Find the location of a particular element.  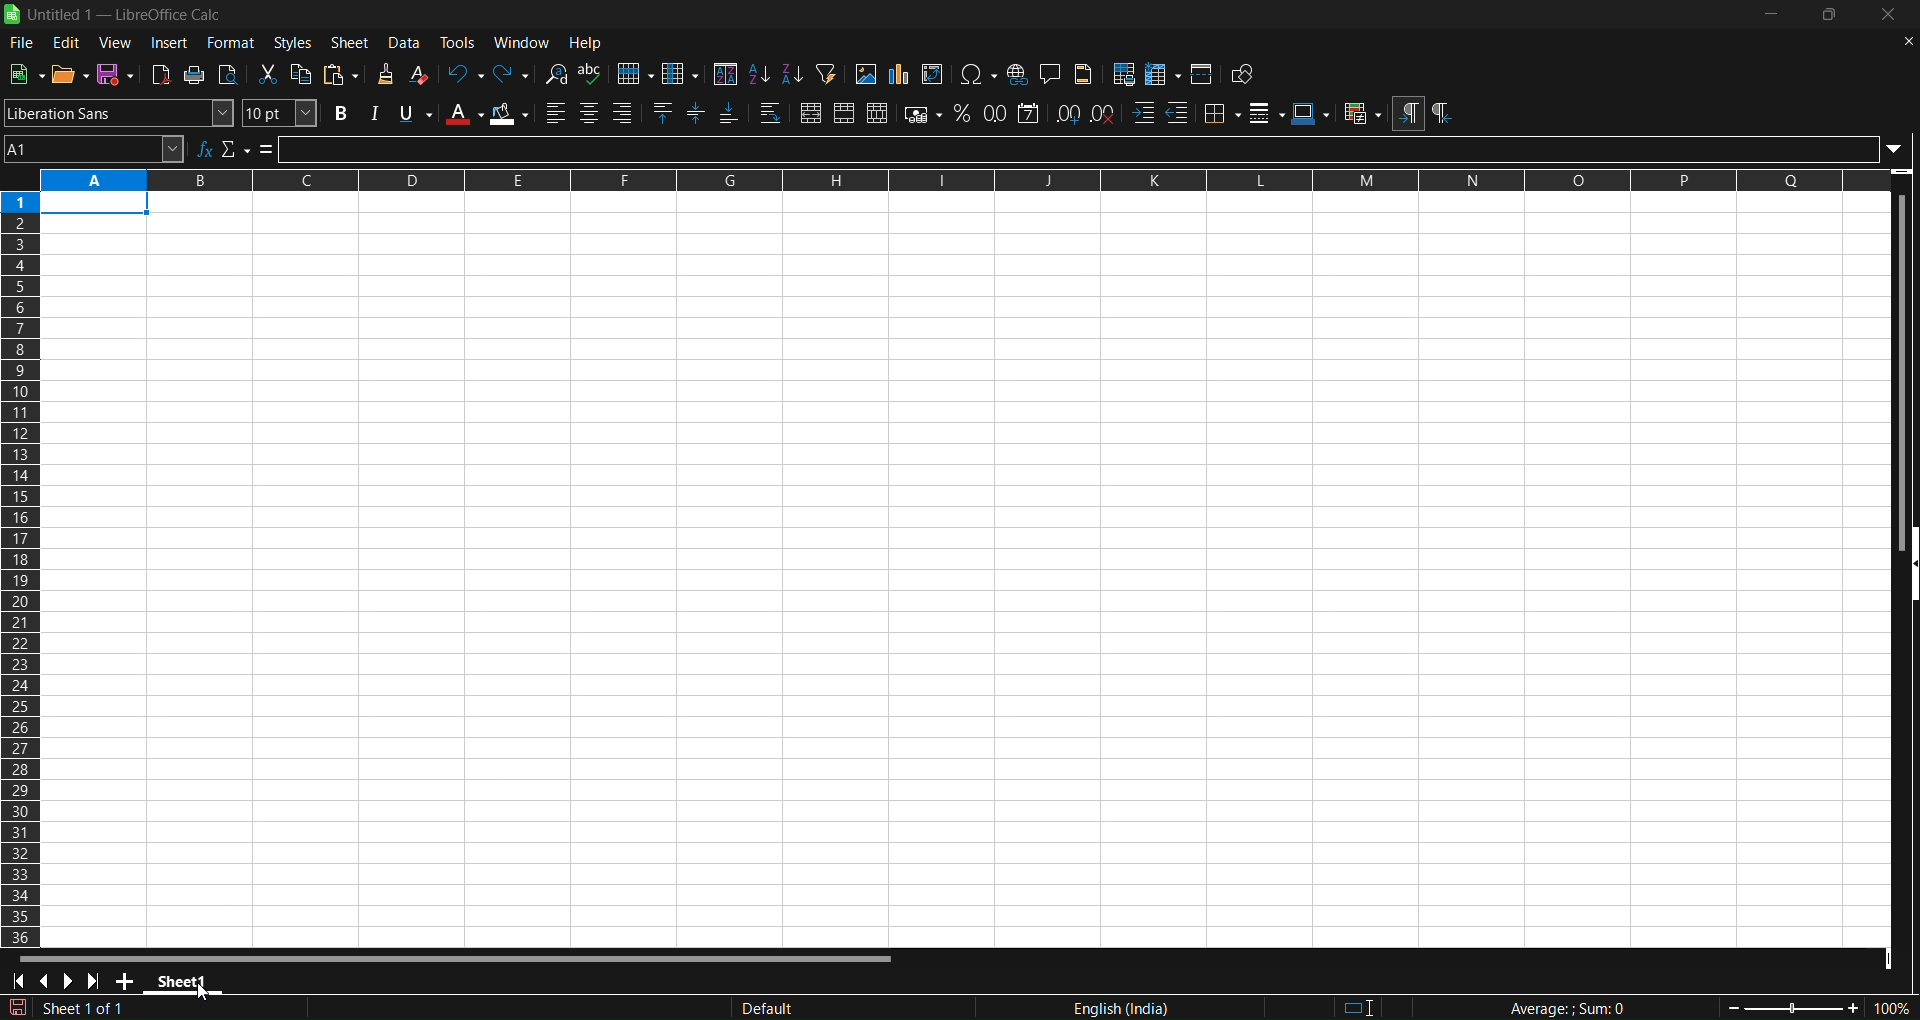

add new sheet is located at coordinates (127, 984).